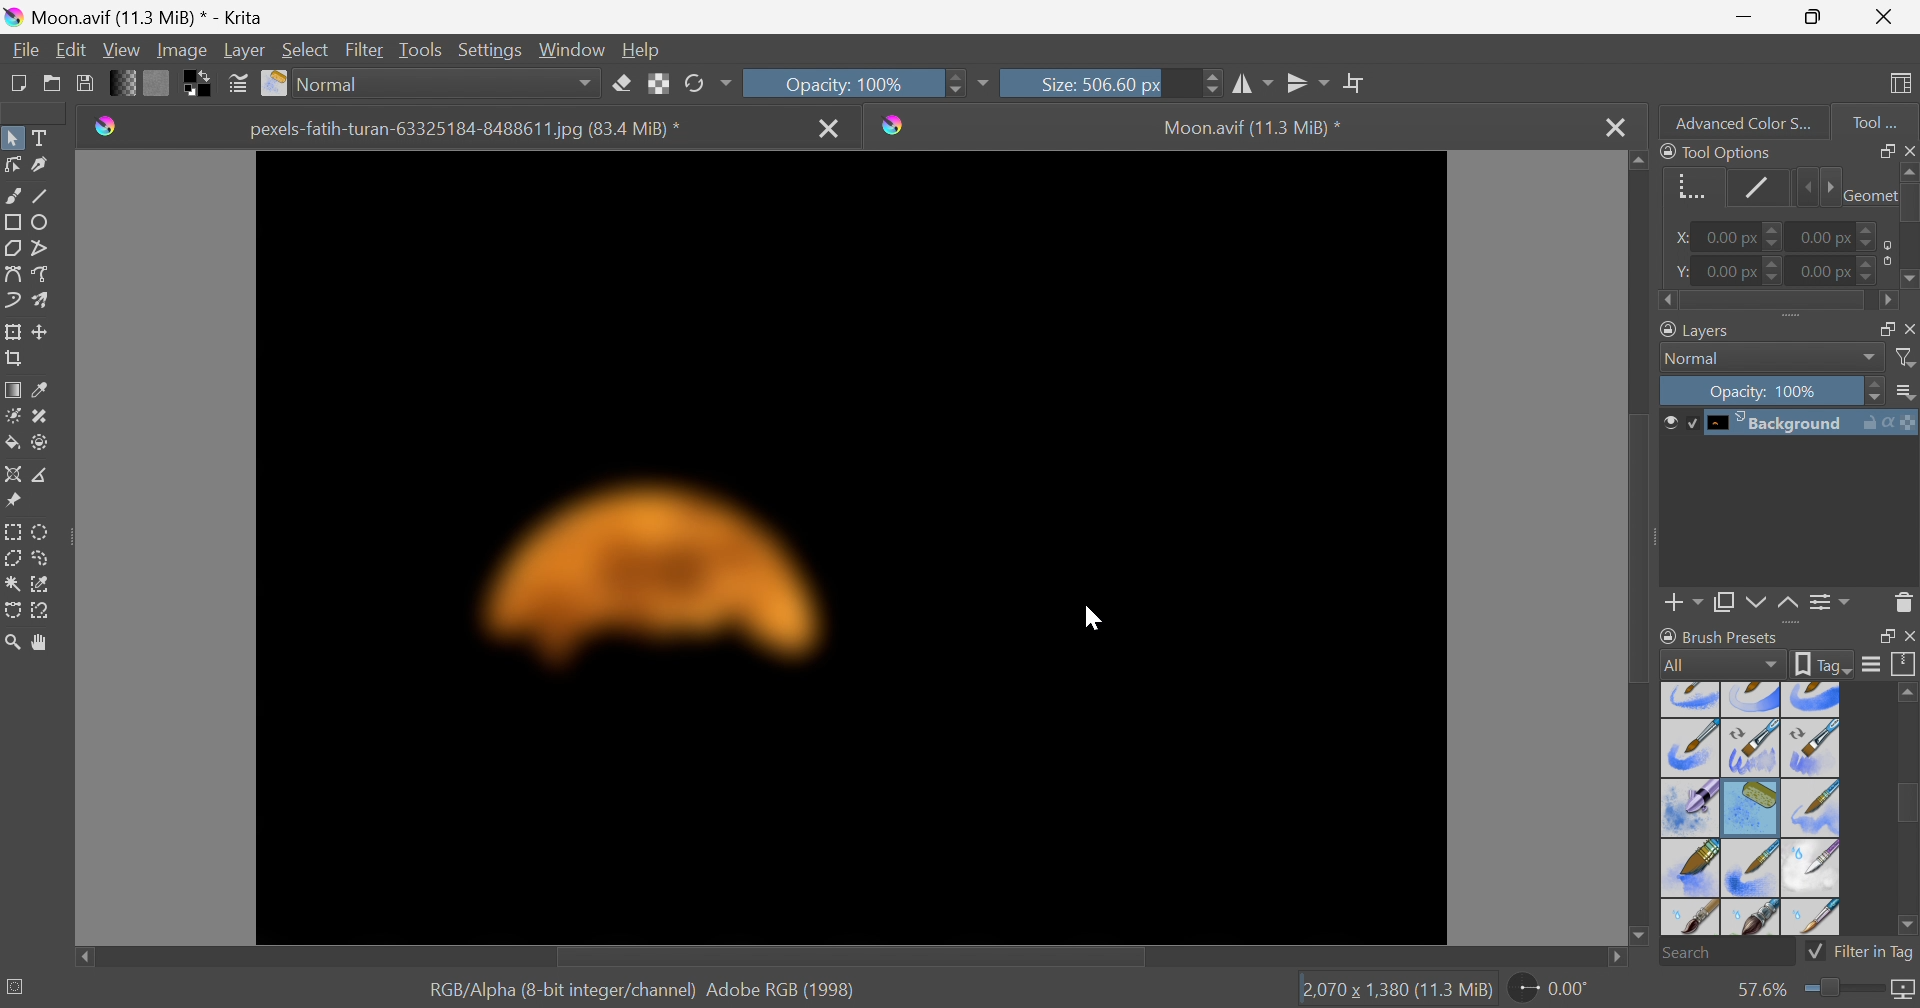  Describe the element at coordinates (466, 130) in the screenshot. I see `pexels-fatih-turan-63325184-8488611.jpg (83.4 MiB) *)` at that location.